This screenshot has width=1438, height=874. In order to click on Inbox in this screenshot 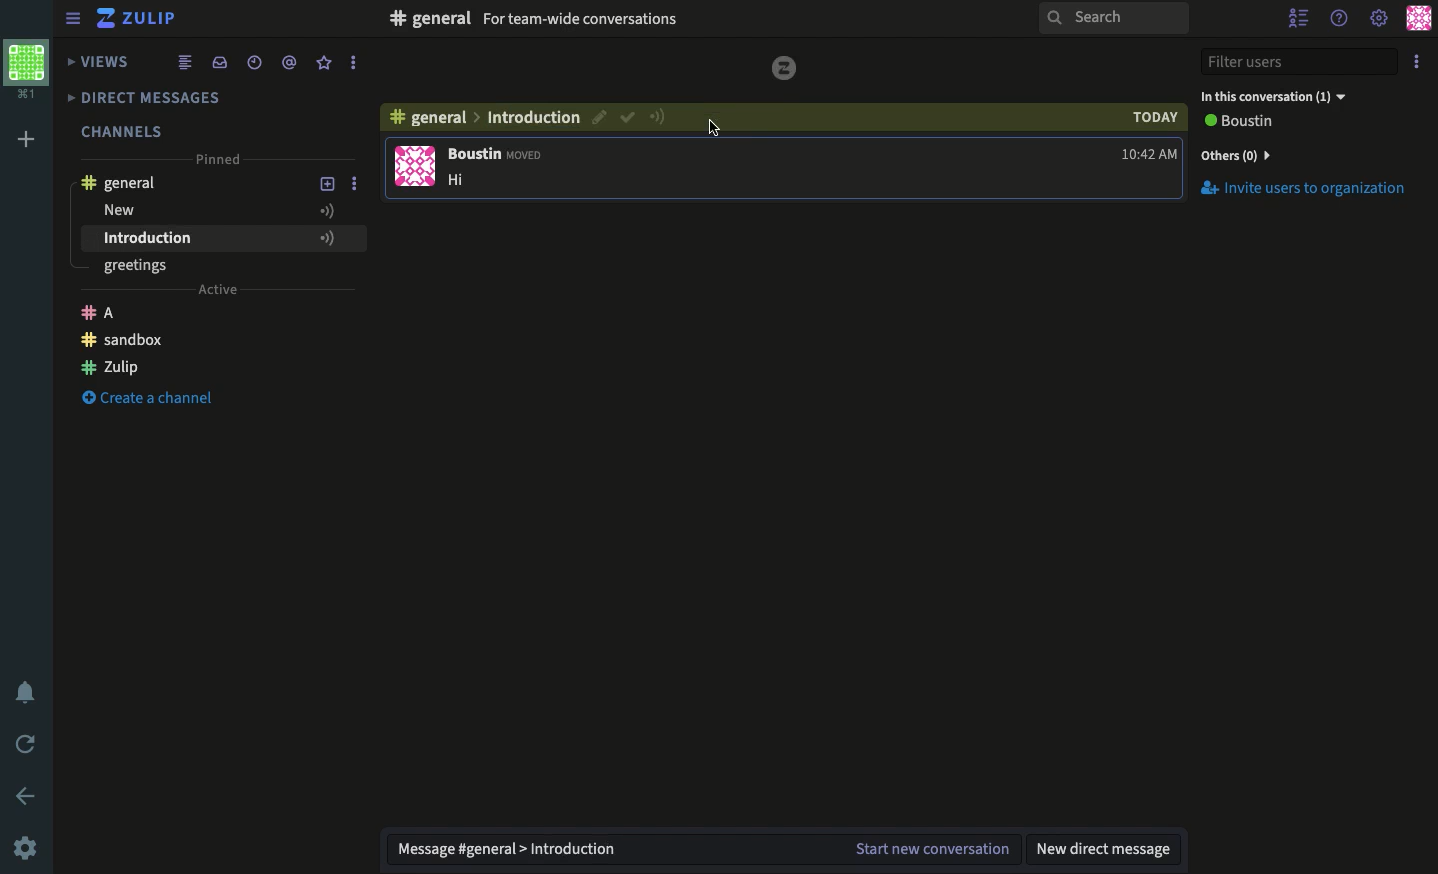, I will do `click(219, 61)`.